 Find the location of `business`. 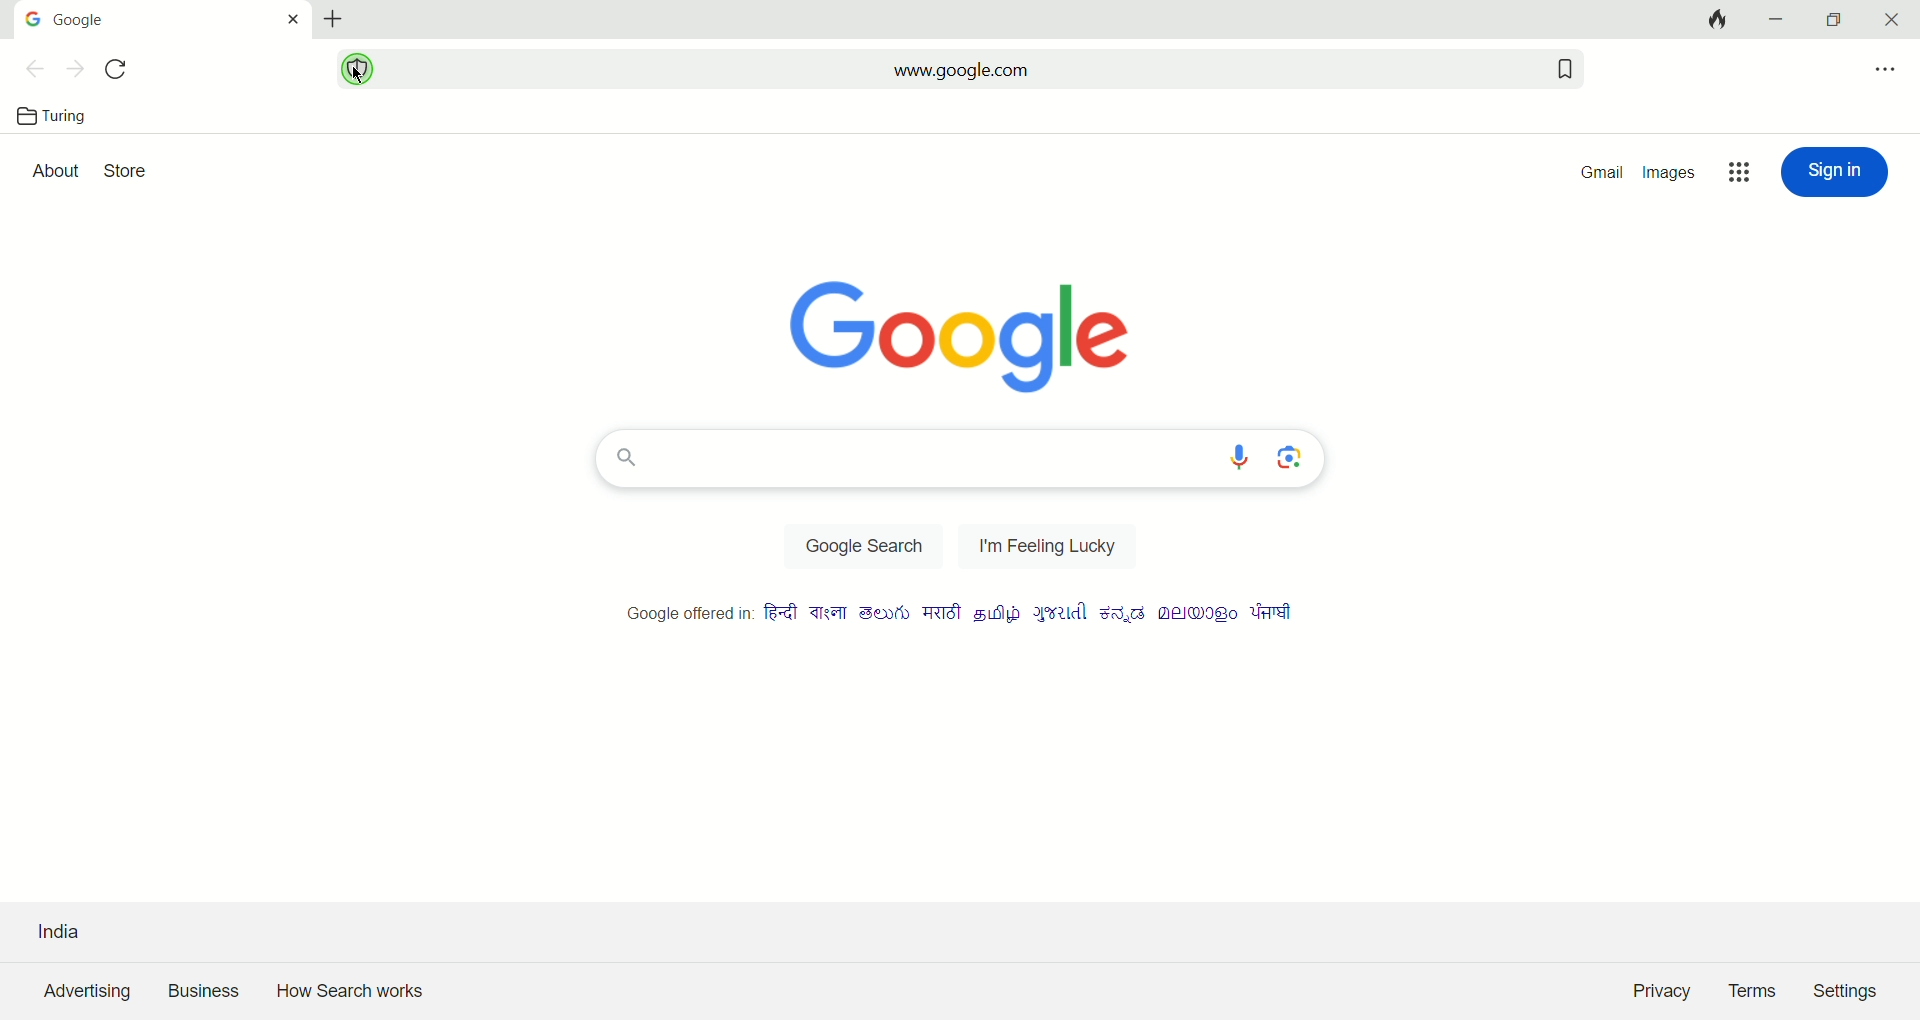

business is located at coordinates (203, 992).